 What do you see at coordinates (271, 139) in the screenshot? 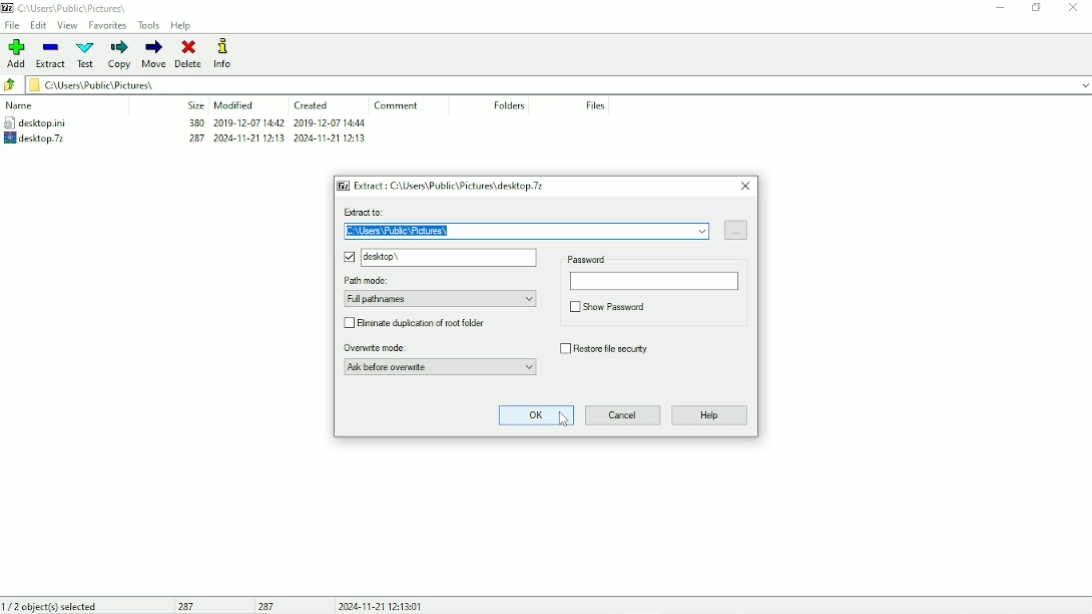
I see `87 2004-11-21 1213 2048-11-21 1213` at bounding box center [271, 139].